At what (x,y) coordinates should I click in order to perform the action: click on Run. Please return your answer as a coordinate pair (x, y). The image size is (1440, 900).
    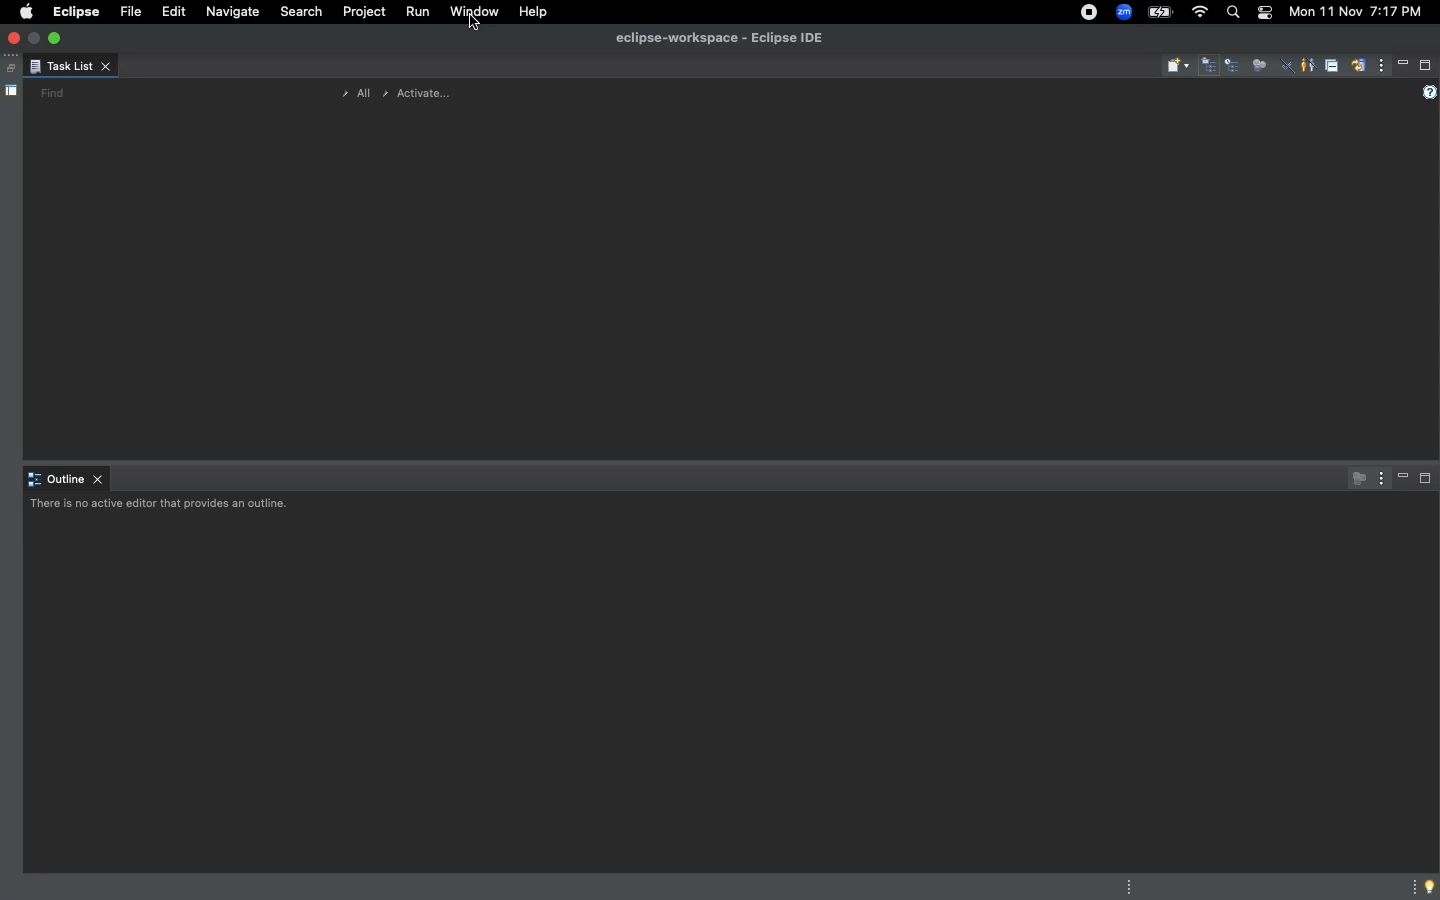
    Looking at the image, I should click on (415, 13).